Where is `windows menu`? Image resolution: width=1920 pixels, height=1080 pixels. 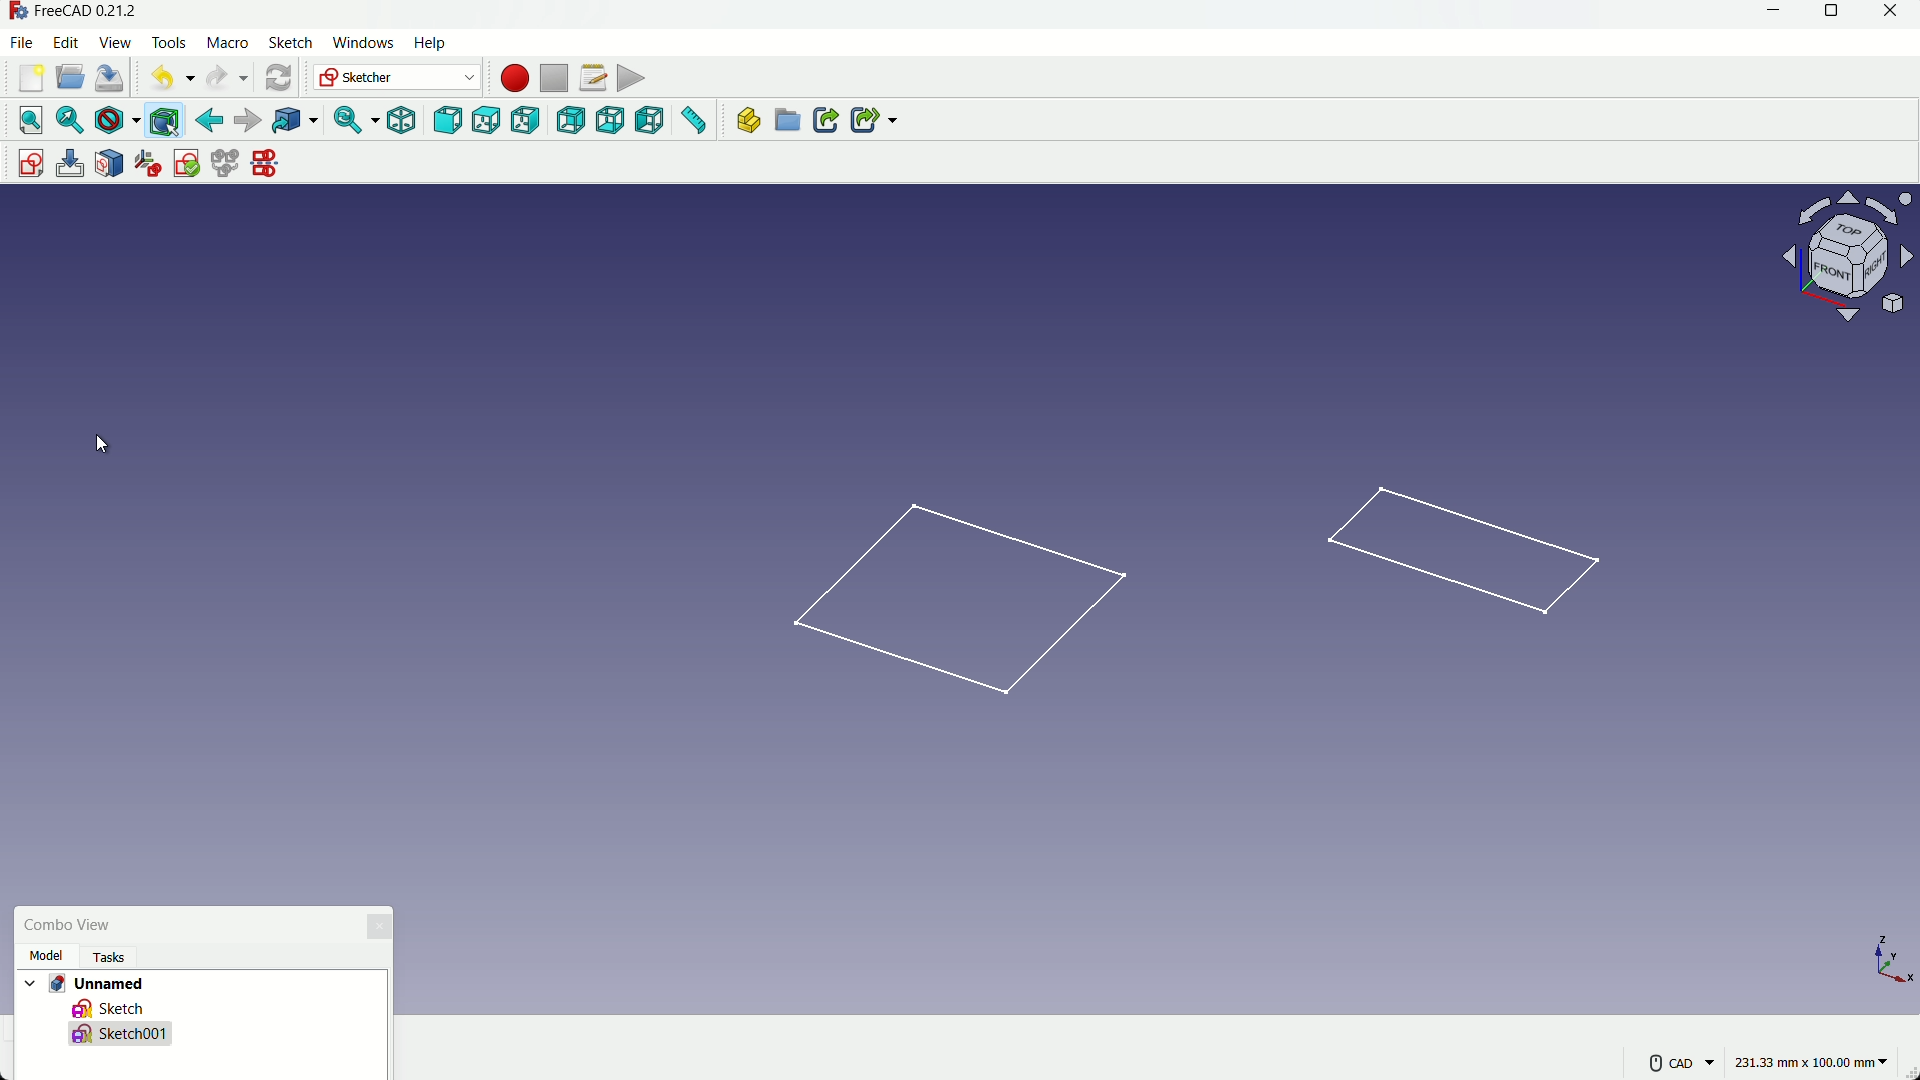 windows menu is located at coordinates (362, 43).